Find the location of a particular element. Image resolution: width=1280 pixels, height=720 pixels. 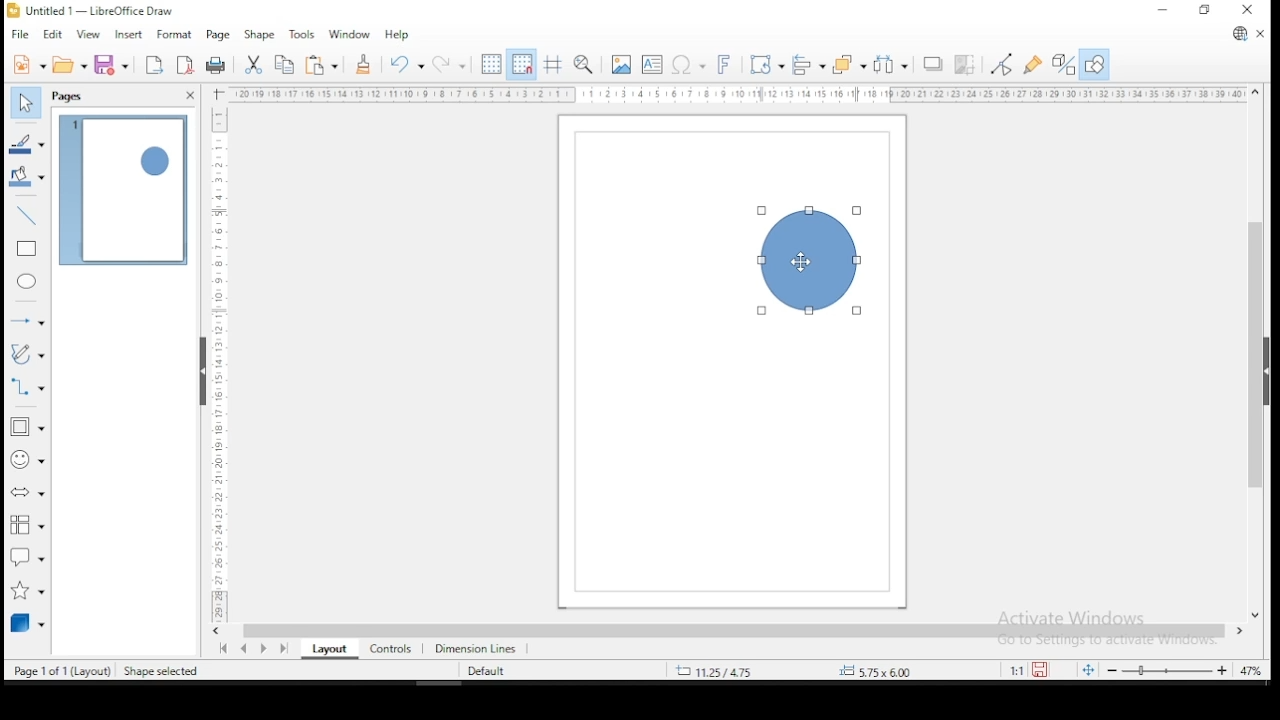

zoom and pan is located at coordinates (584, 64).